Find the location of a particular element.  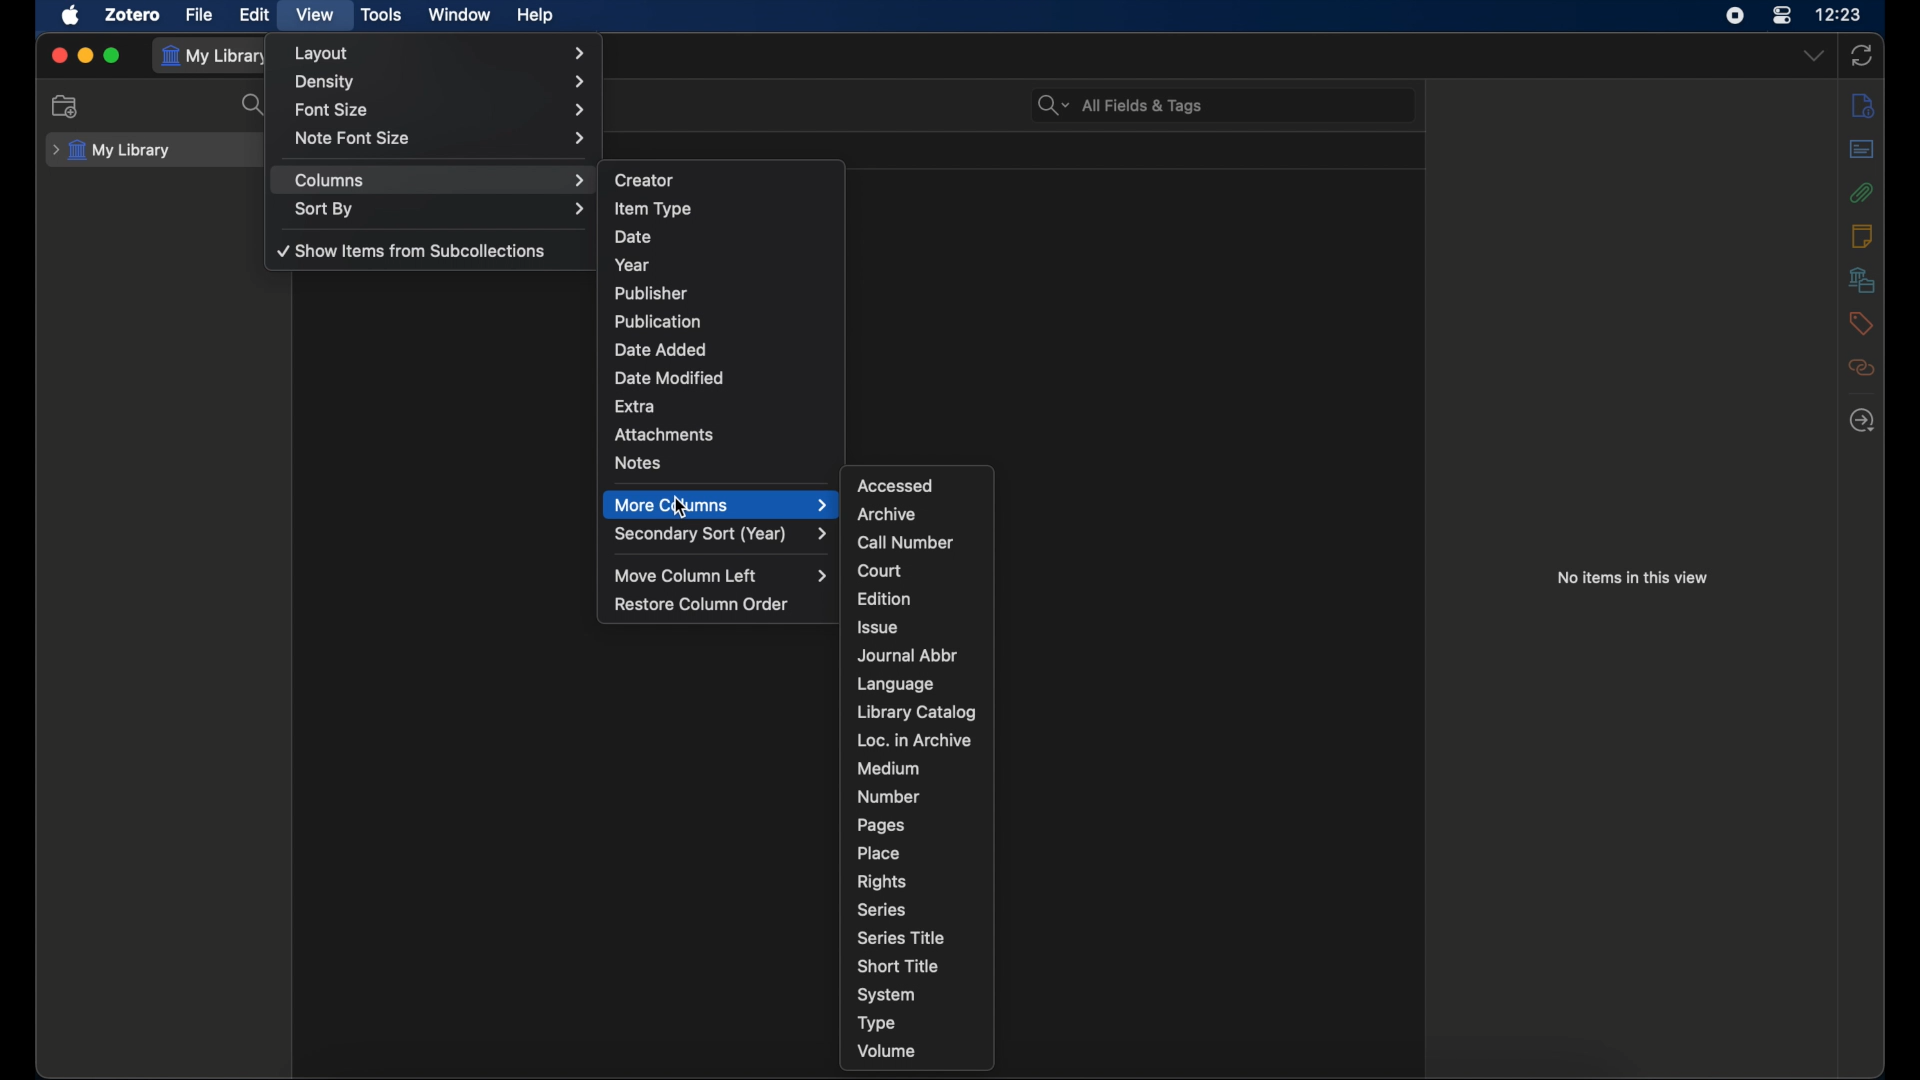

note font size is located at coordinates (443, 138).